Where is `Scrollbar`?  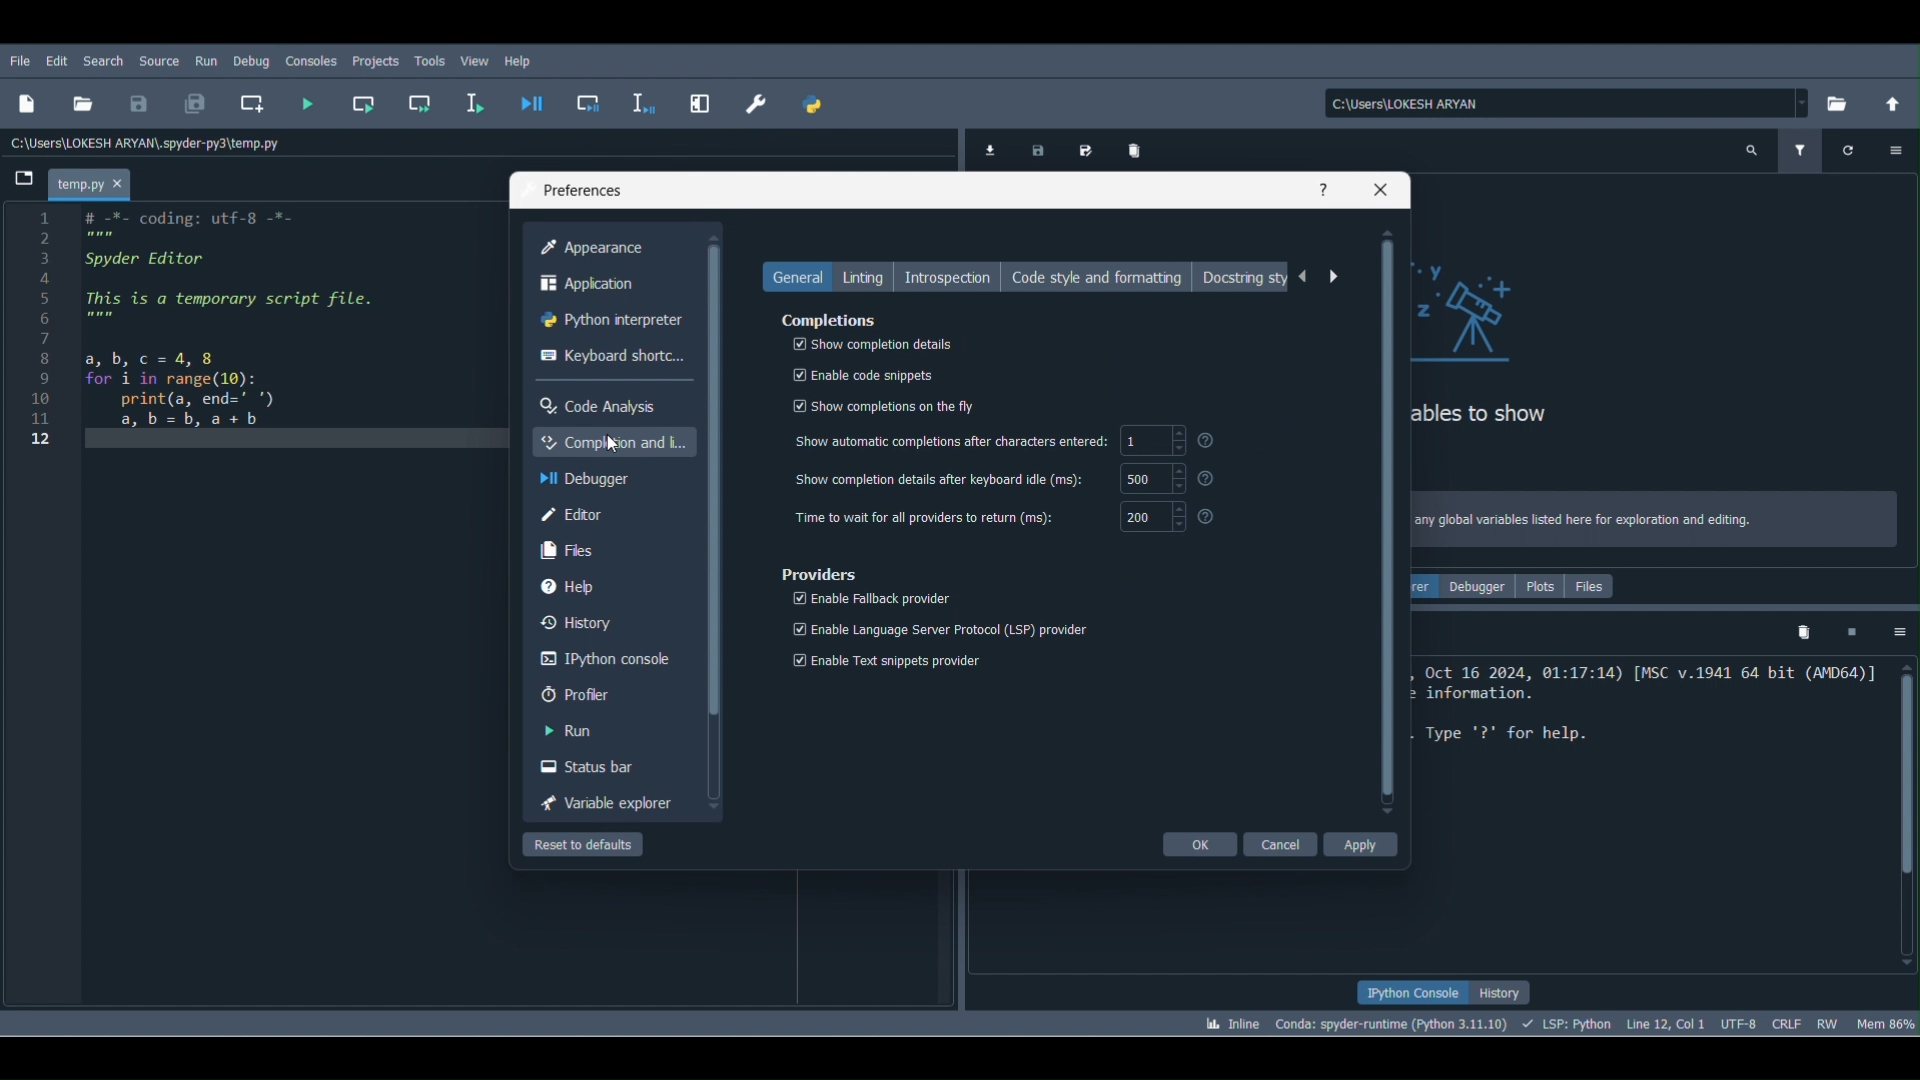 Scrollbar is located at coordinates (718, 520).